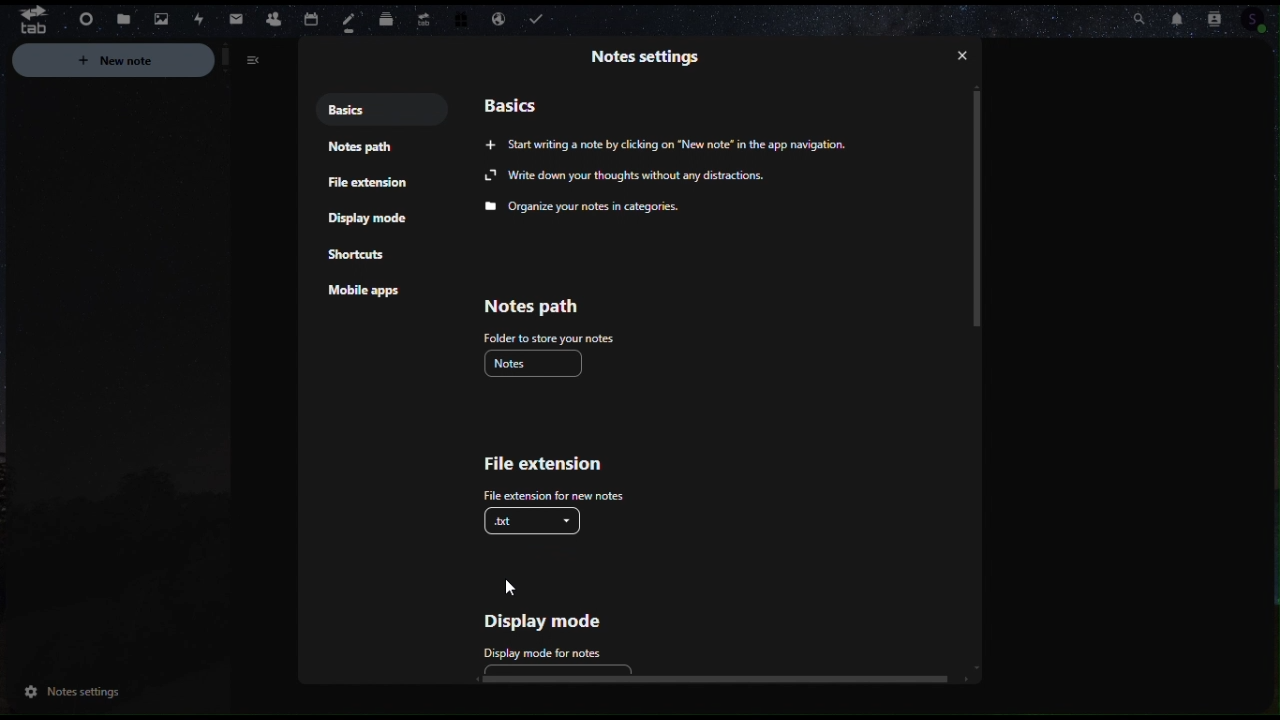  Describe the element at coordinates (157, 17) in the screenshot. I see `Photos` at that location.